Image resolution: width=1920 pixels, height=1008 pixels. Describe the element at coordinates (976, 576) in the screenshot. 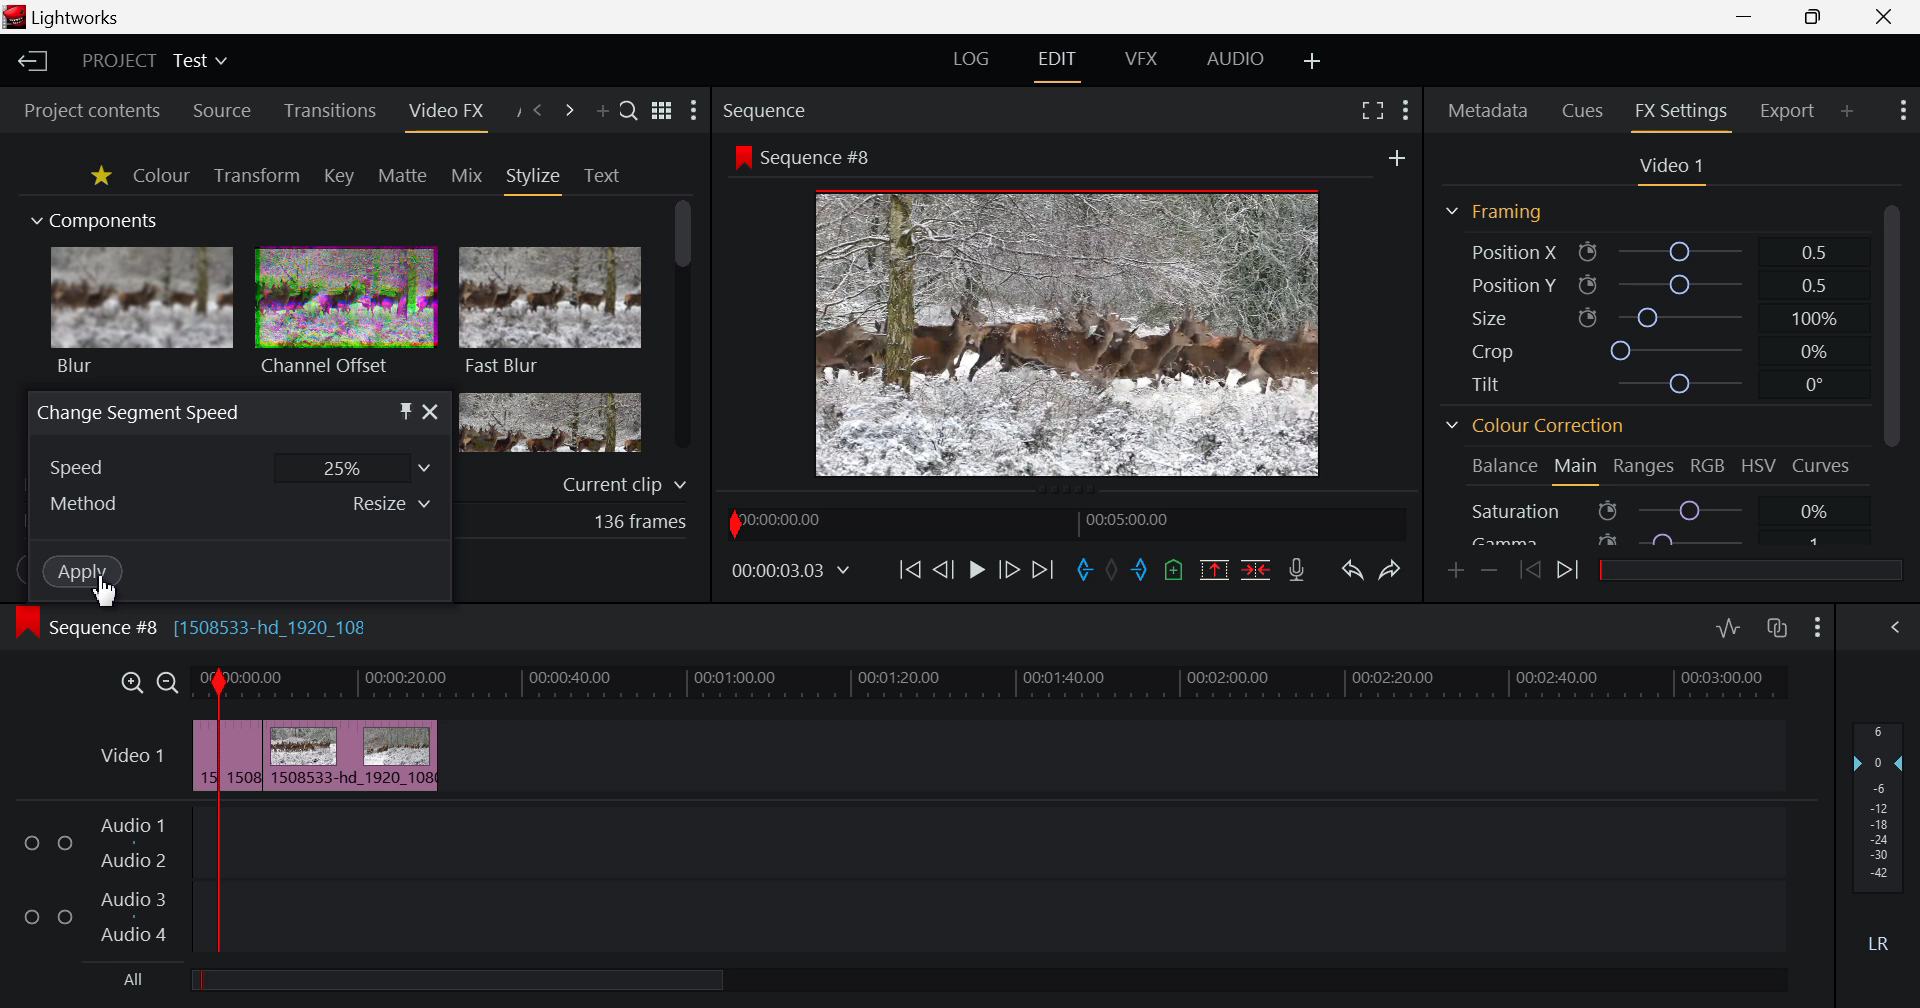

I see `Video Played` at that location.